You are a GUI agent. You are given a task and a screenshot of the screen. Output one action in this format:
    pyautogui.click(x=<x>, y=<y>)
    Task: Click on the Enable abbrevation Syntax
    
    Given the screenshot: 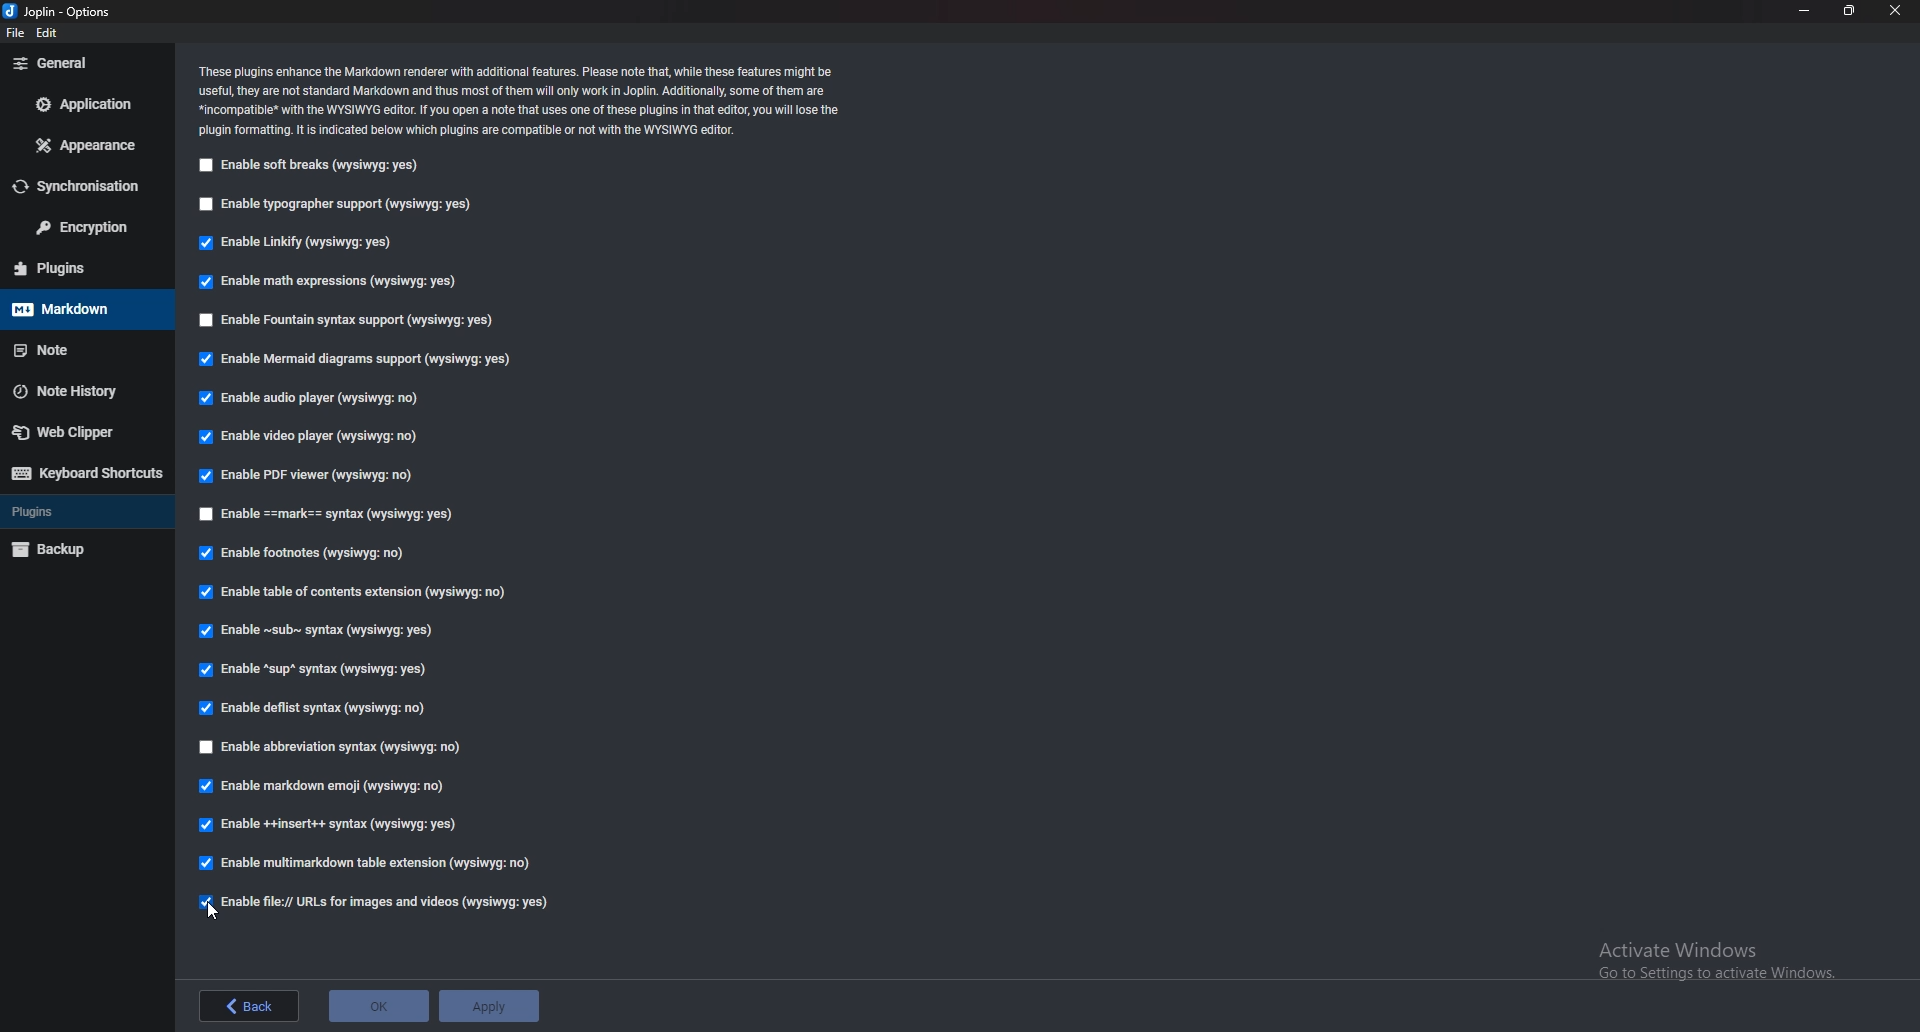 What is the action you would take?
    pyautogui.click(x=344, y=748)
    